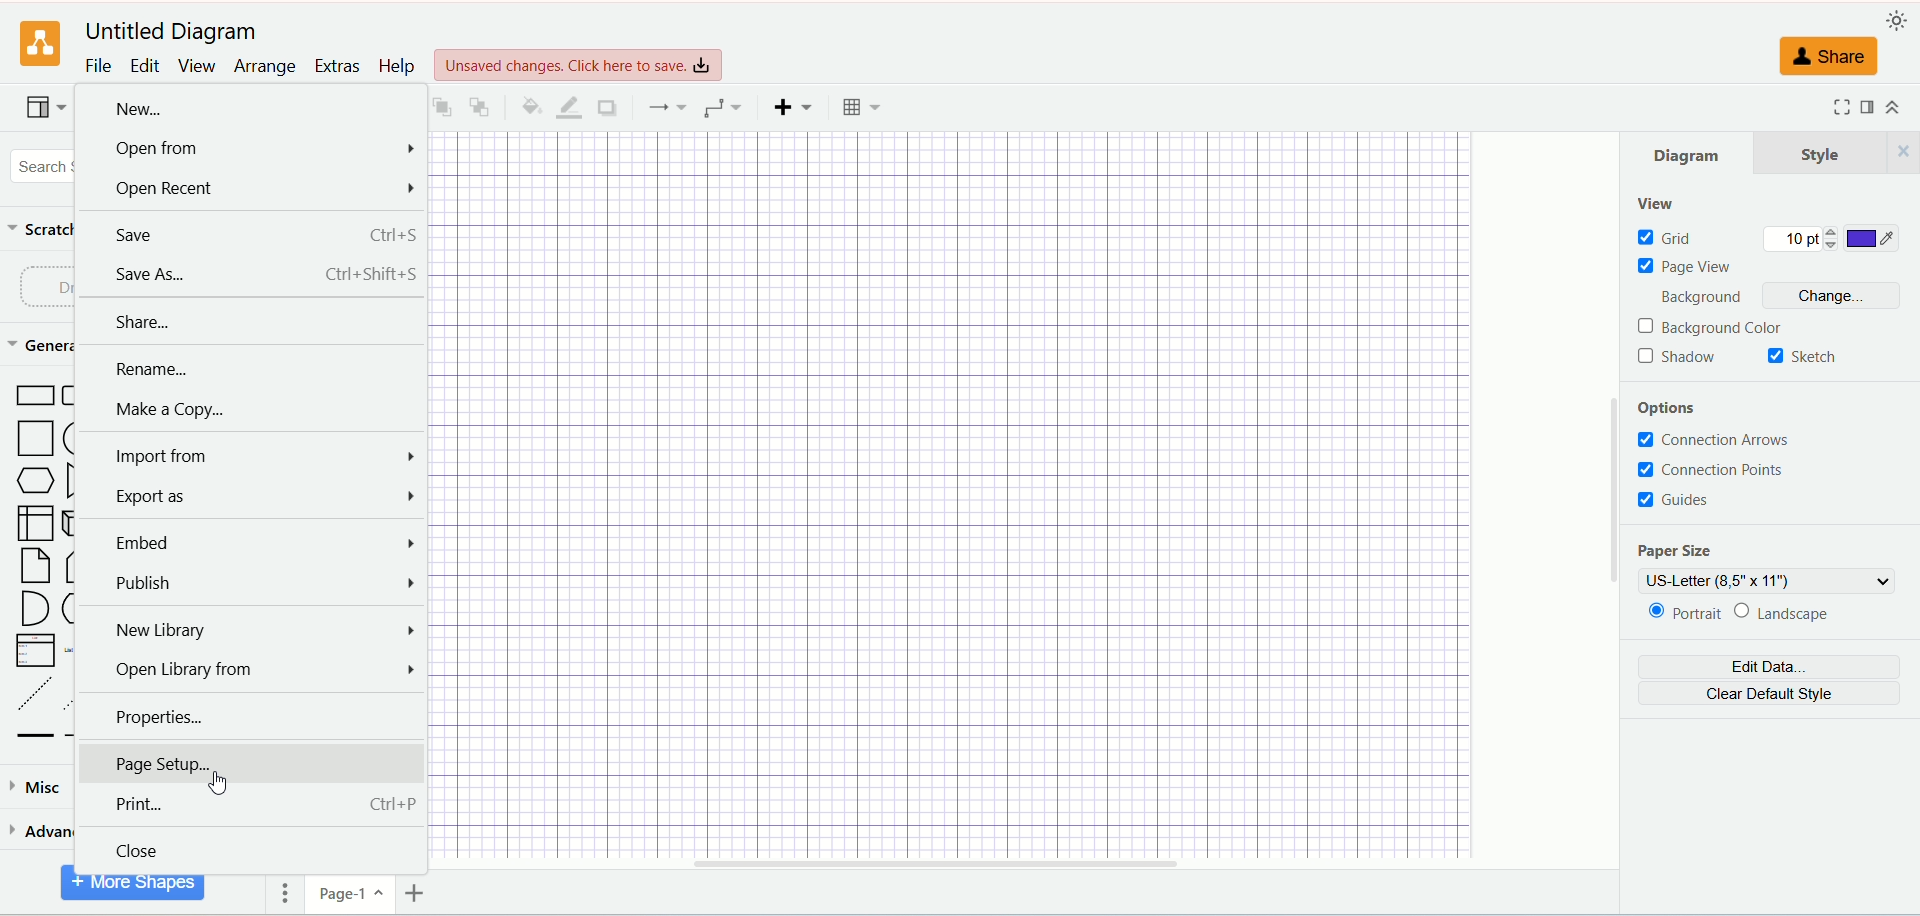  I want to click on 10 pt, so click(1801, 240).